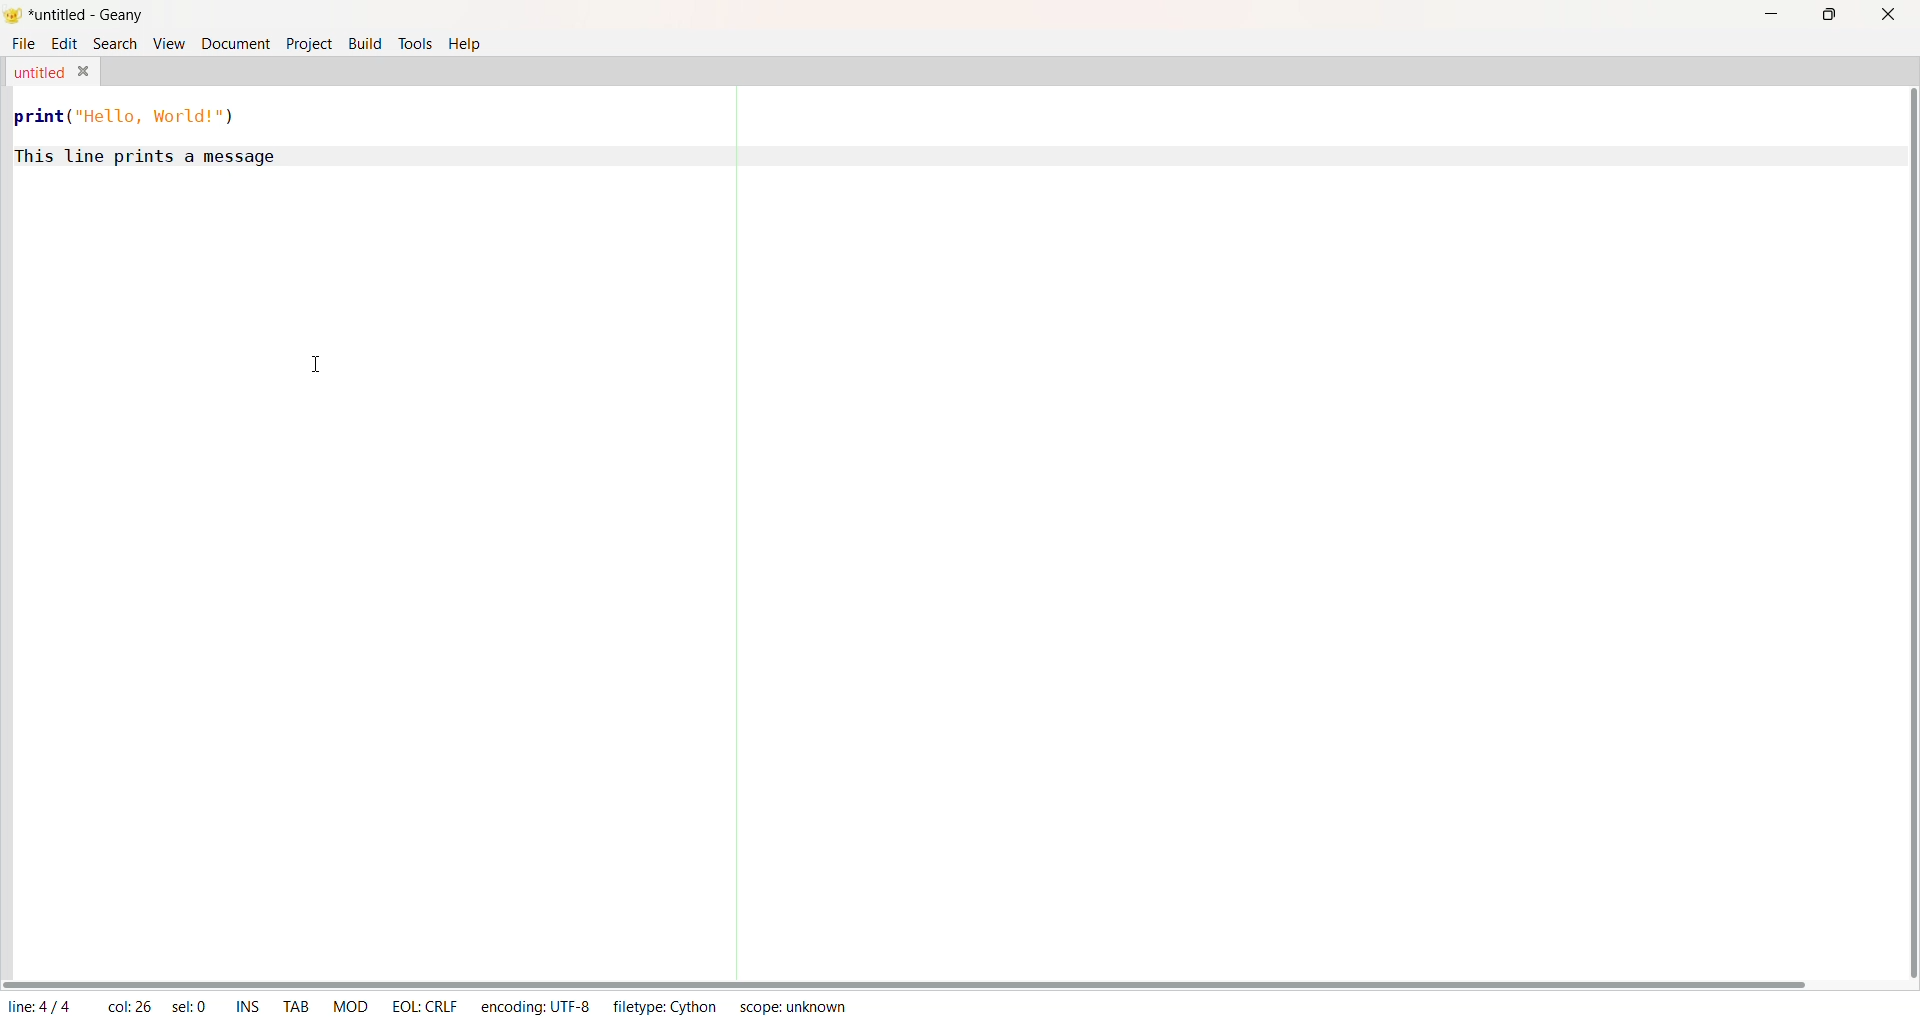  I want to click on tab, so click(296, 1005).